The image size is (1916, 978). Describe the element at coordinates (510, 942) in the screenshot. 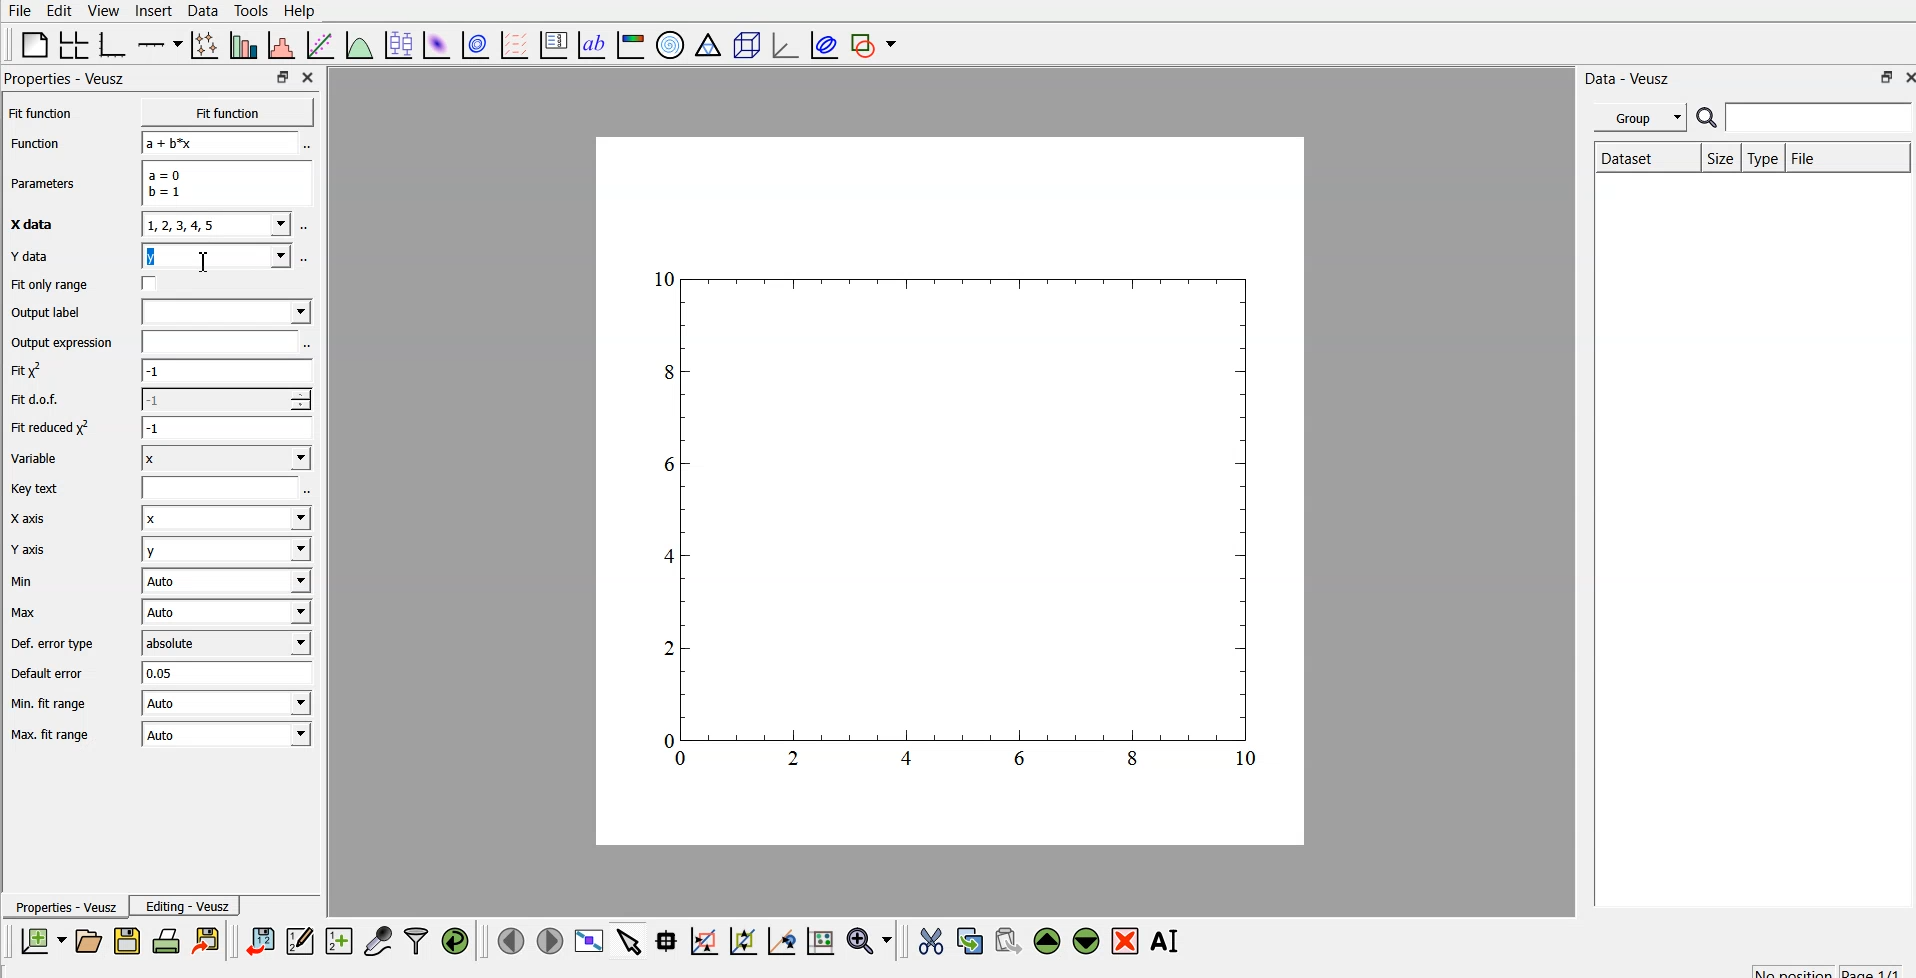

I see `previous page ` at that location.